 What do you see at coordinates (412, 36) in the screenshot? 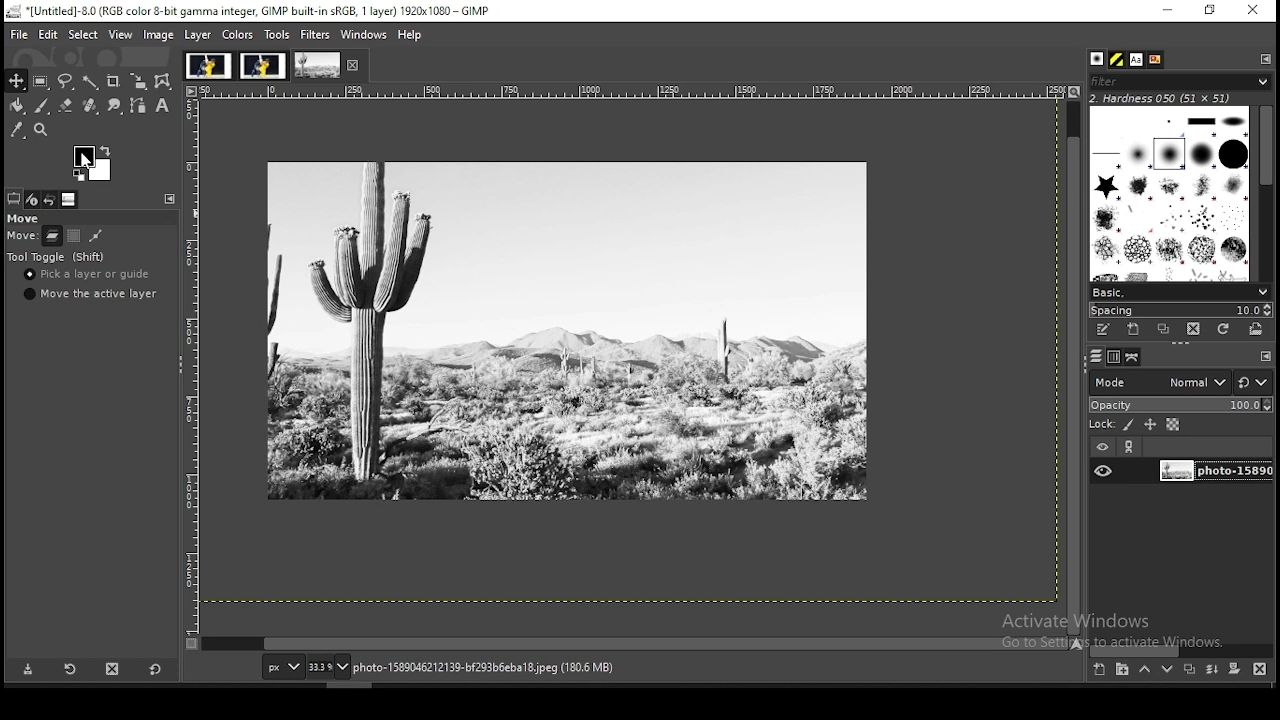
I see `help` at bounding box center [412, 36].